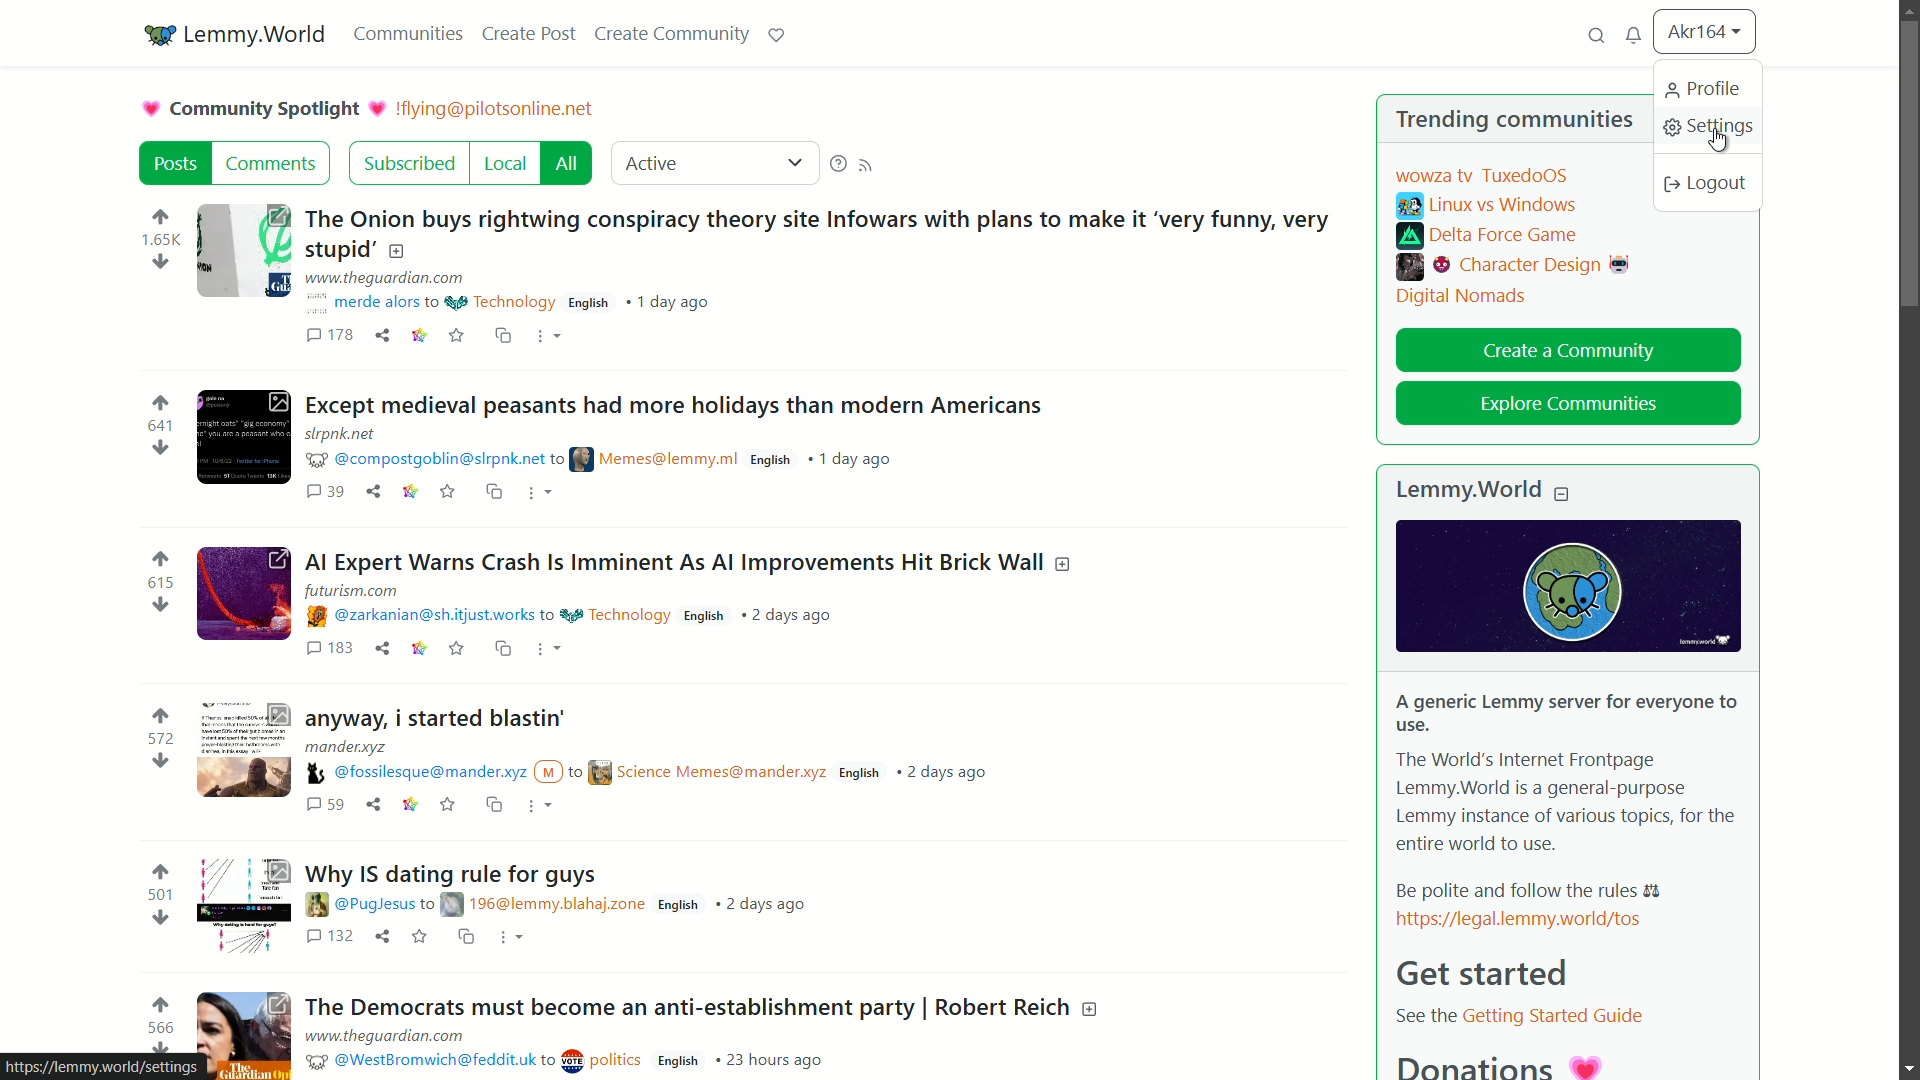 The height and width of the screenshot is (1080, 1920). I want to click on about lemmy.world, so click(1568, 791).